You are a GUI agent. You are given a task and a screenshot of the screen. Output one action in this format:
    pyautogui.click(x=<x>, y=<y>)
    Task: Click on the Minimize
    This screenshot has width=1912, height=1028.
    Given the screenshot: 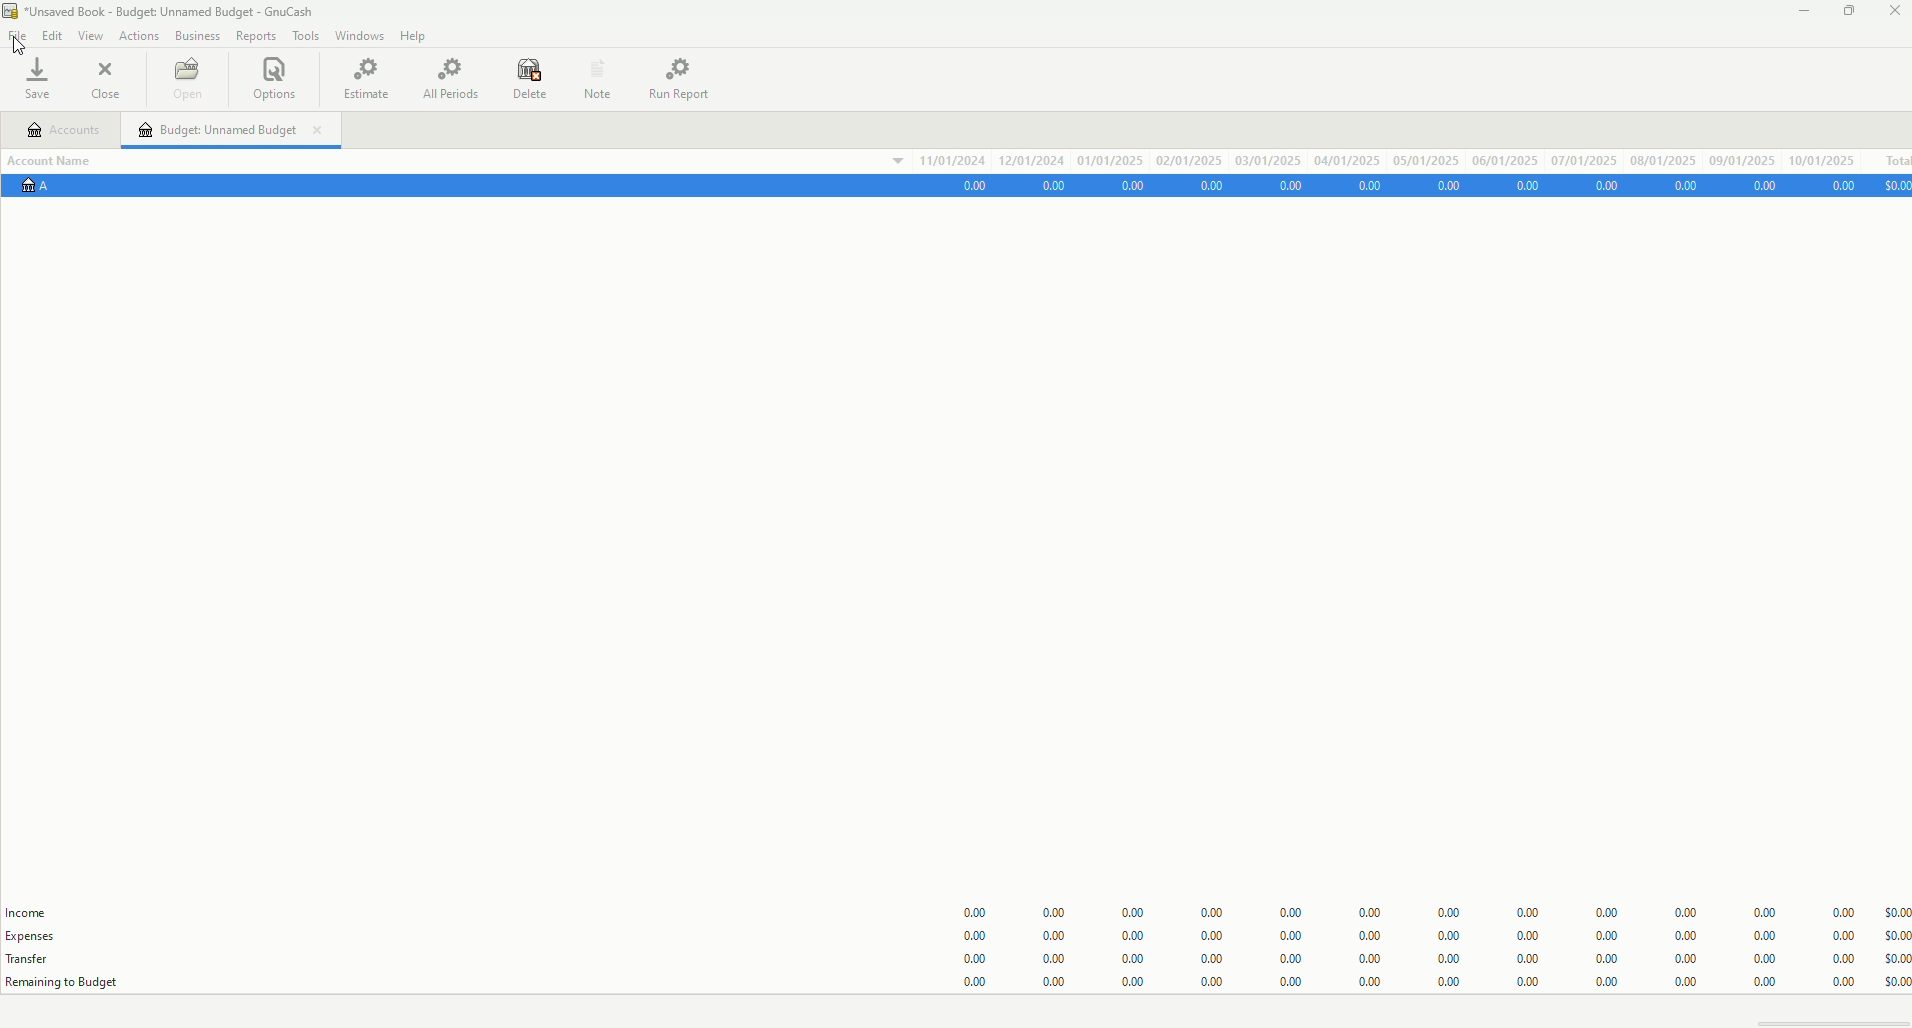 What is the action you would take?
    pyautogui.click(x=1803, y=10)
    